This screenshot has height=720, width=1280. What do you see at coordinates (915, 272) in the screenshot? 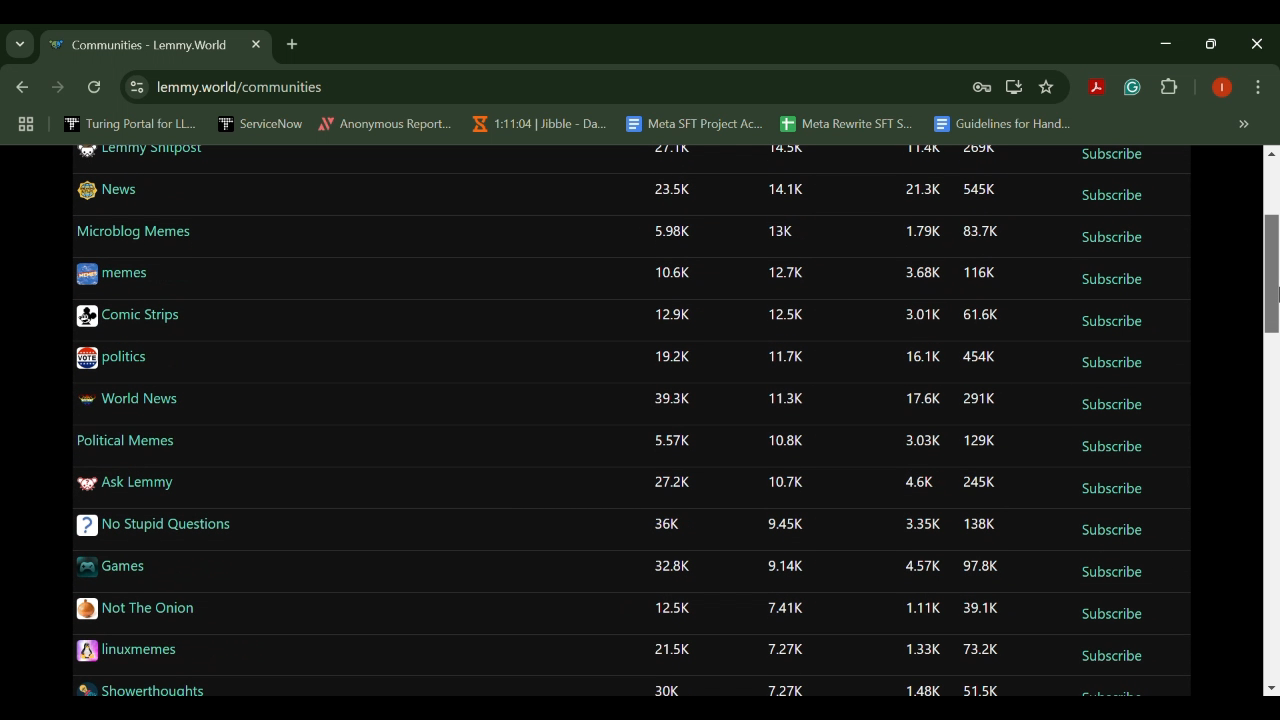
I see `3.68K` at bounding box center [915, 272].